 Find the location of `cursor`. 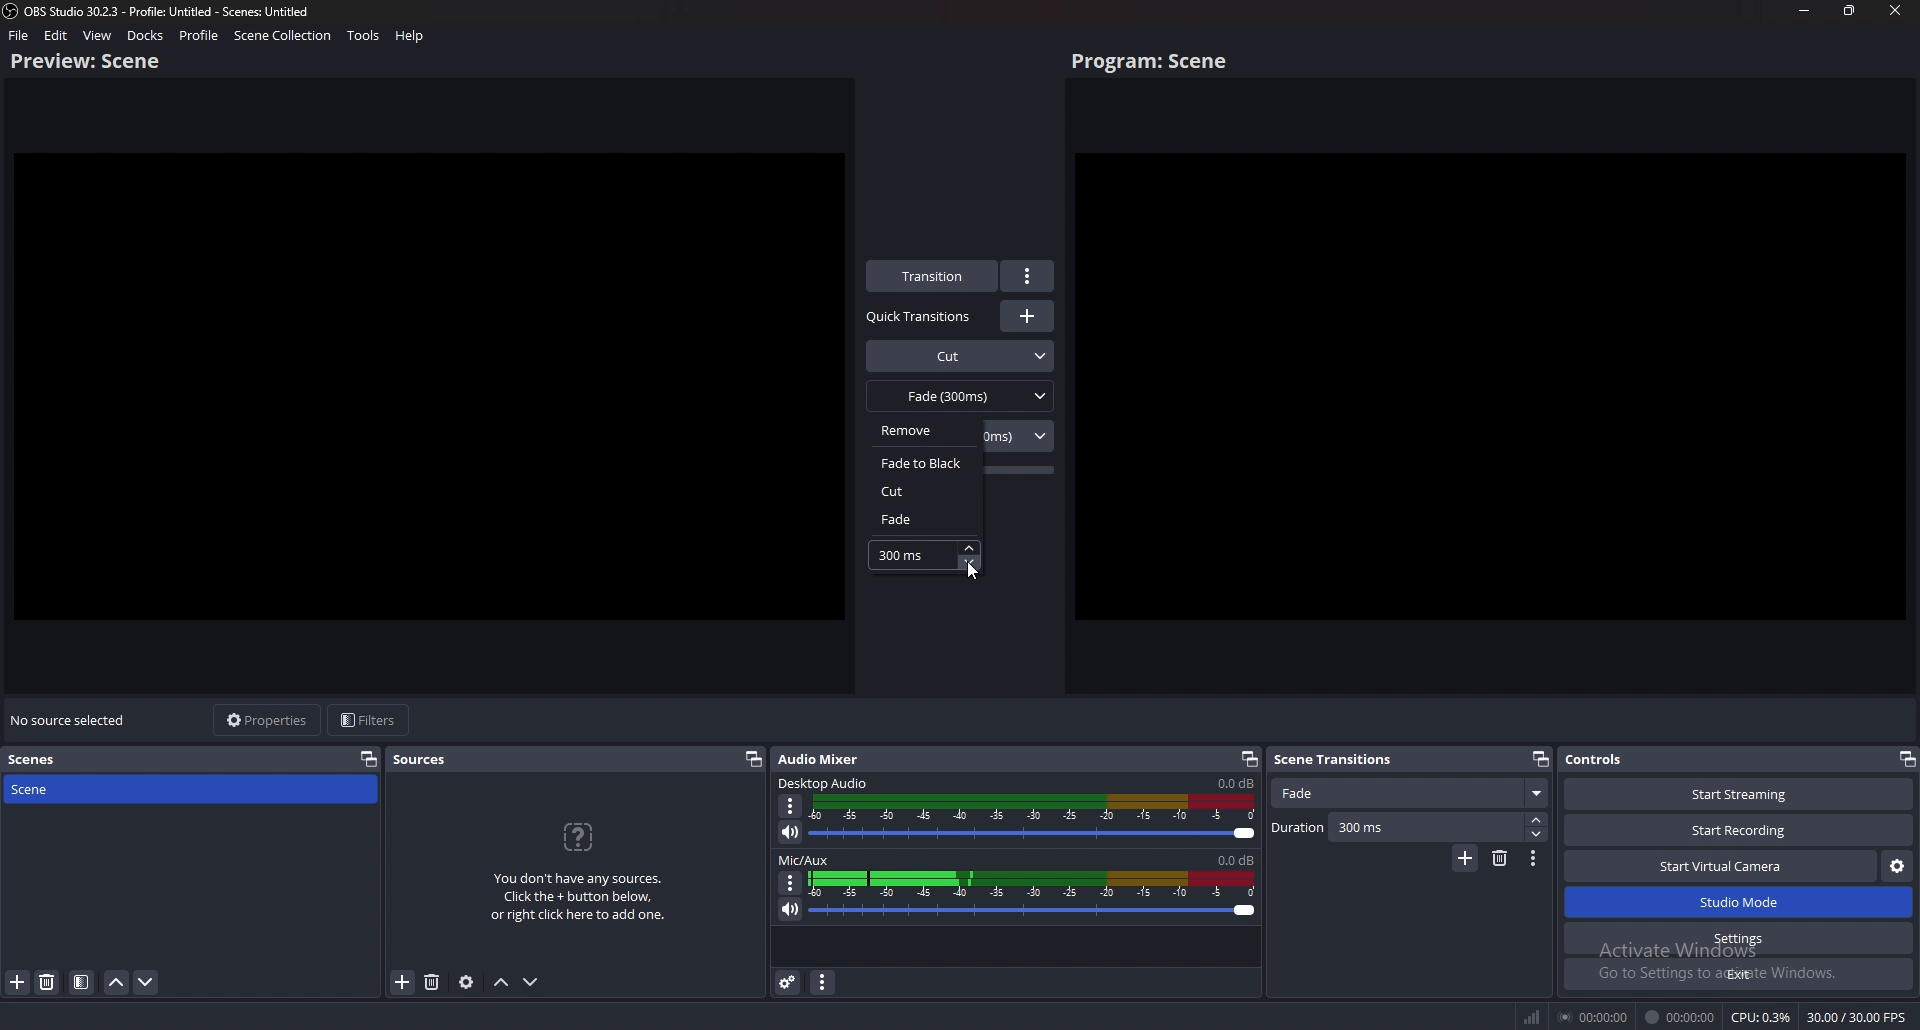

cursor is located at coordinates (976, 569).